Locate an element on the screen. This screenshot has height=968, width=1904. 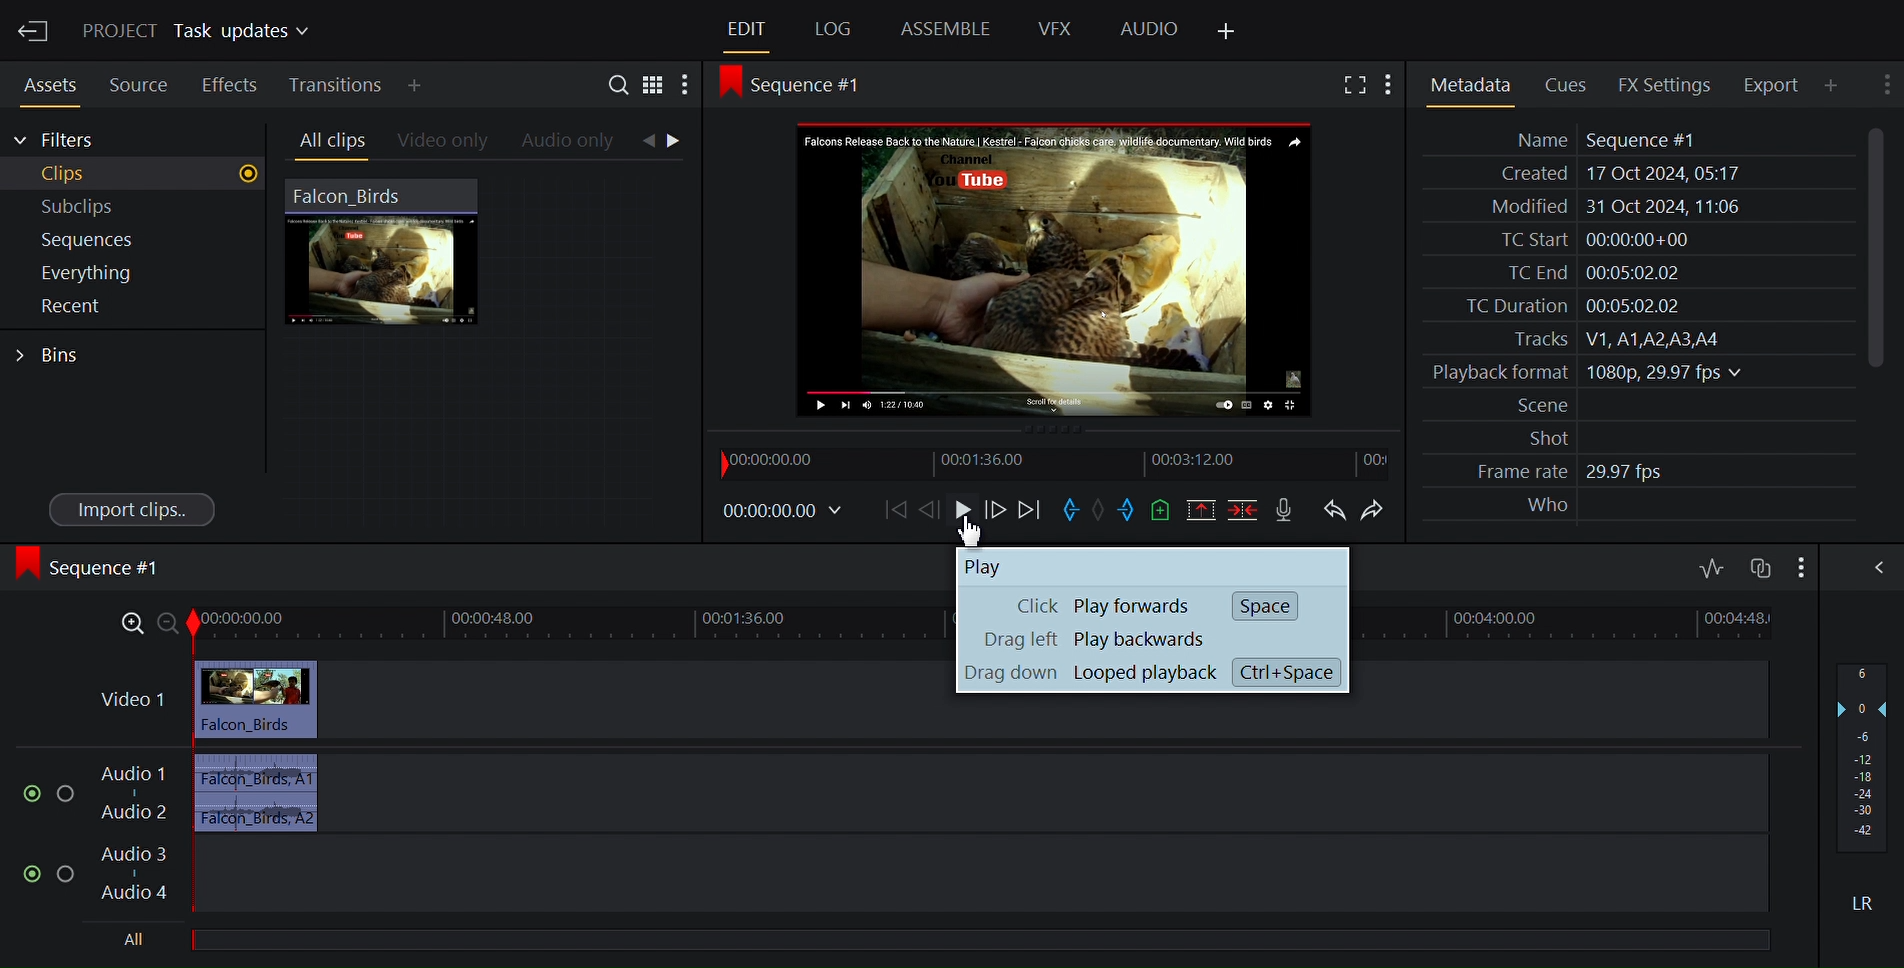
Add Panel is located at coordinates (415, 84).